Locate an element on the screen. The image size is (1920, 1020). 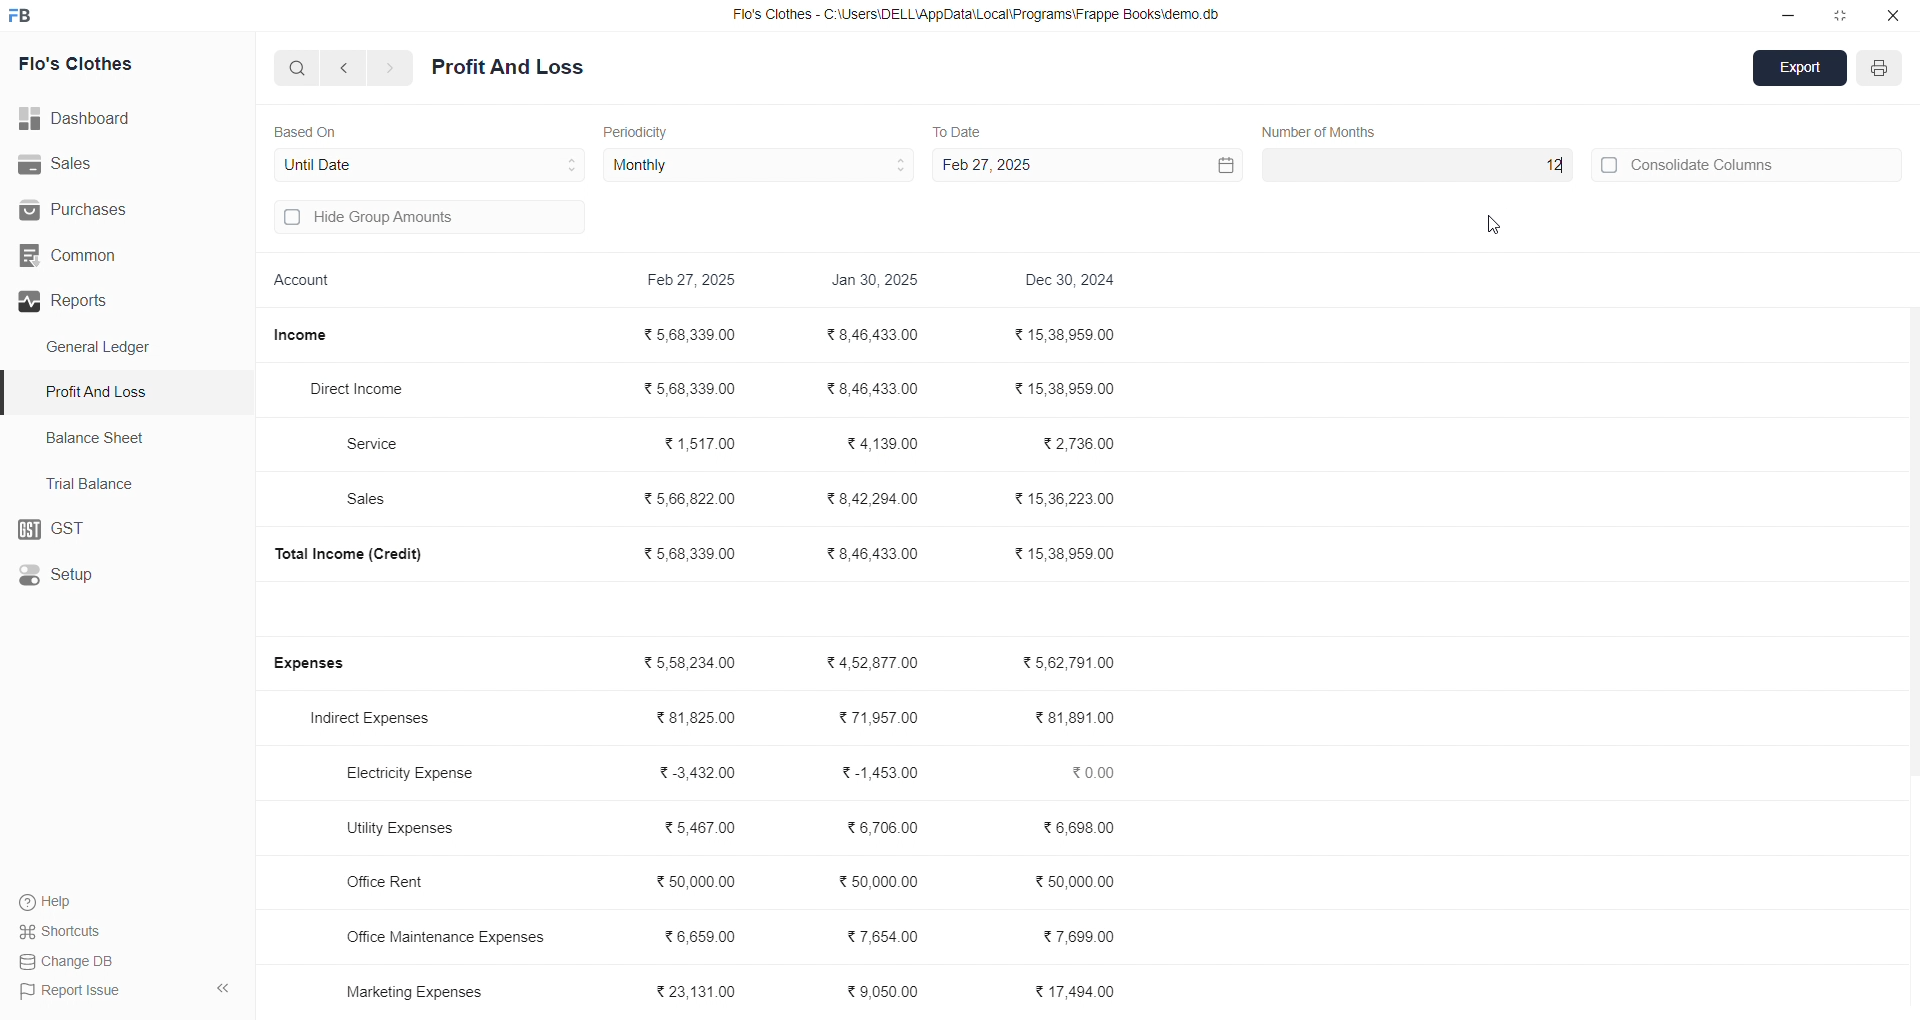
₹6,608.00 is located at coordinates (1082, 828).